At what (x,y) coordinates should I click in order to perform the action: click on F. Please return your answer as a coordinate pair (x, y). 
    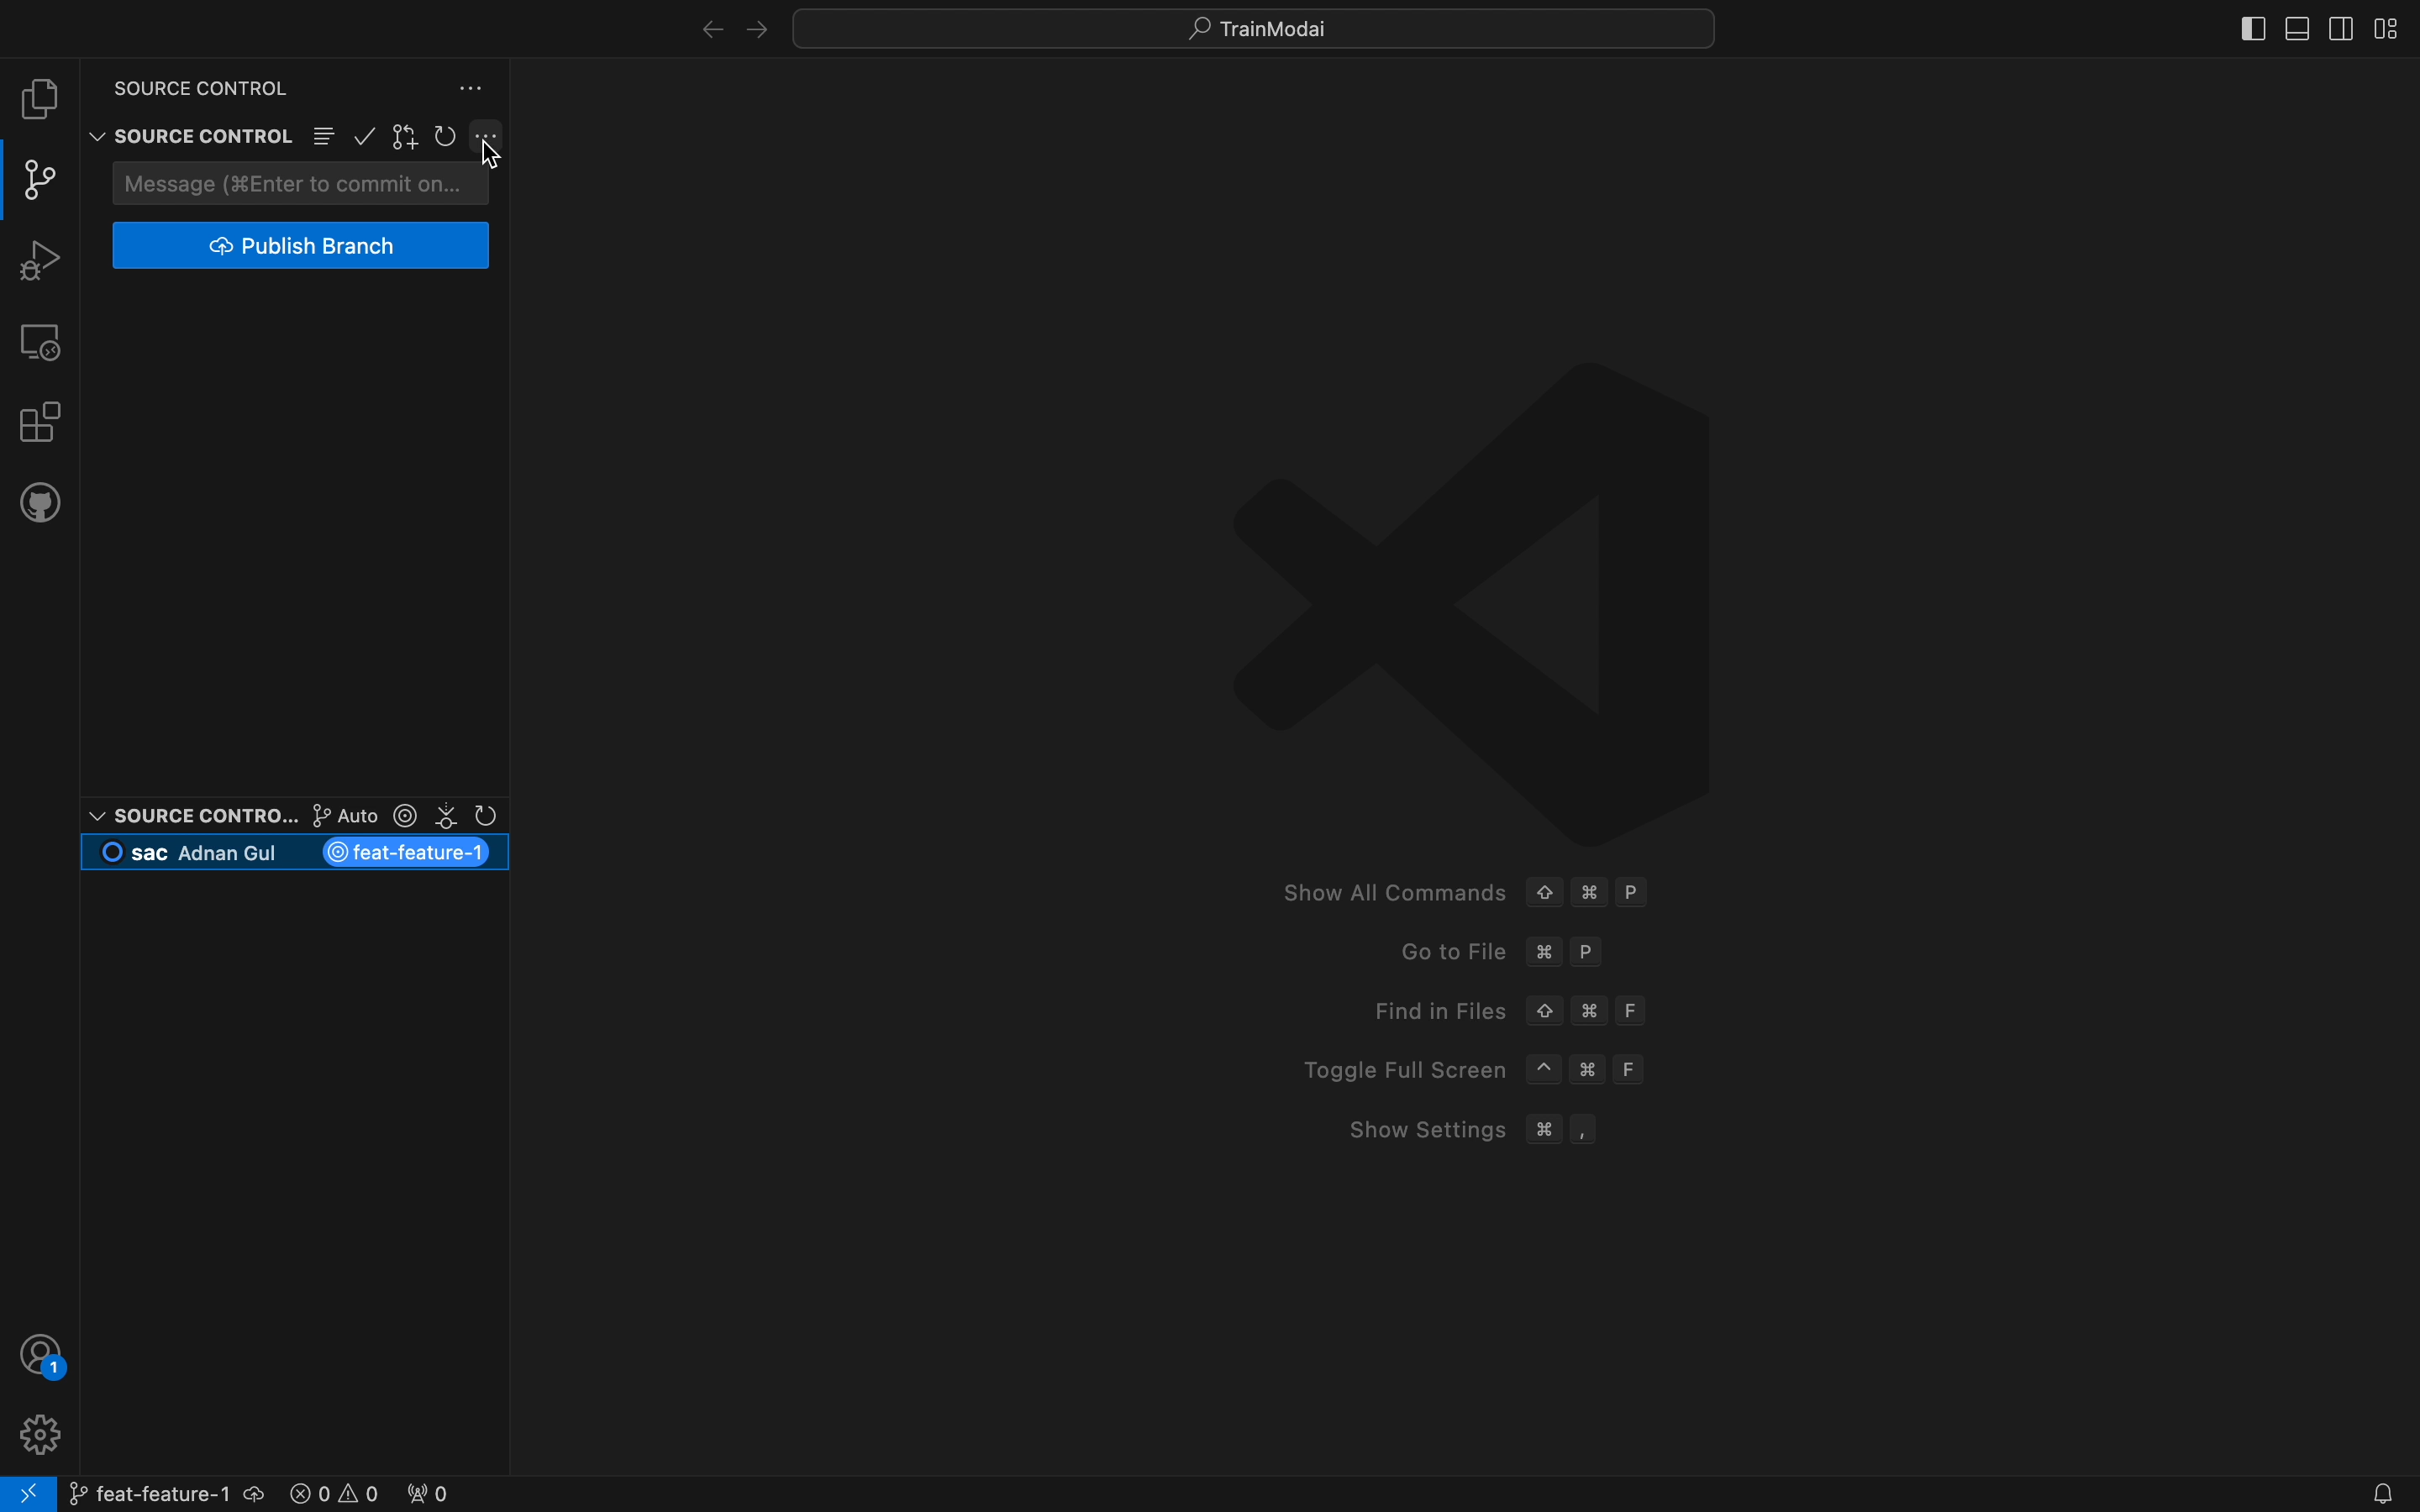
    Looking at the image, I should click on (1636, 1010).